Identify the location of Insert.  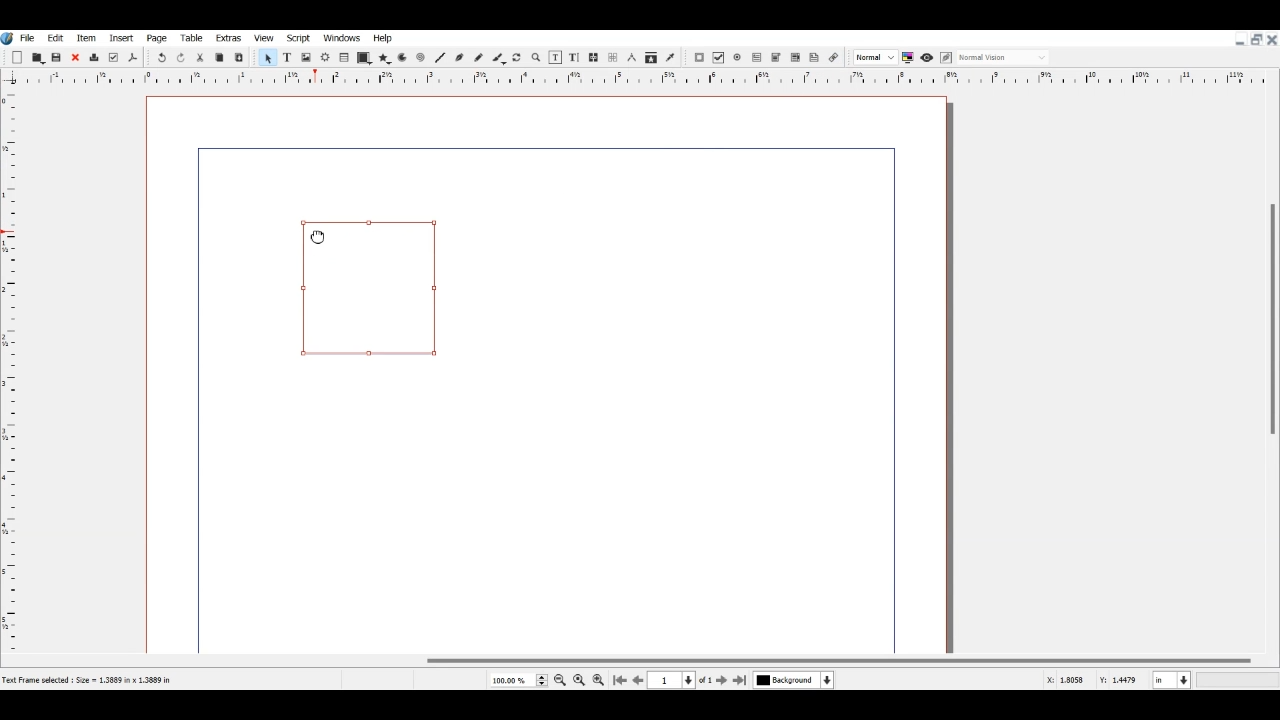
(120, 38).